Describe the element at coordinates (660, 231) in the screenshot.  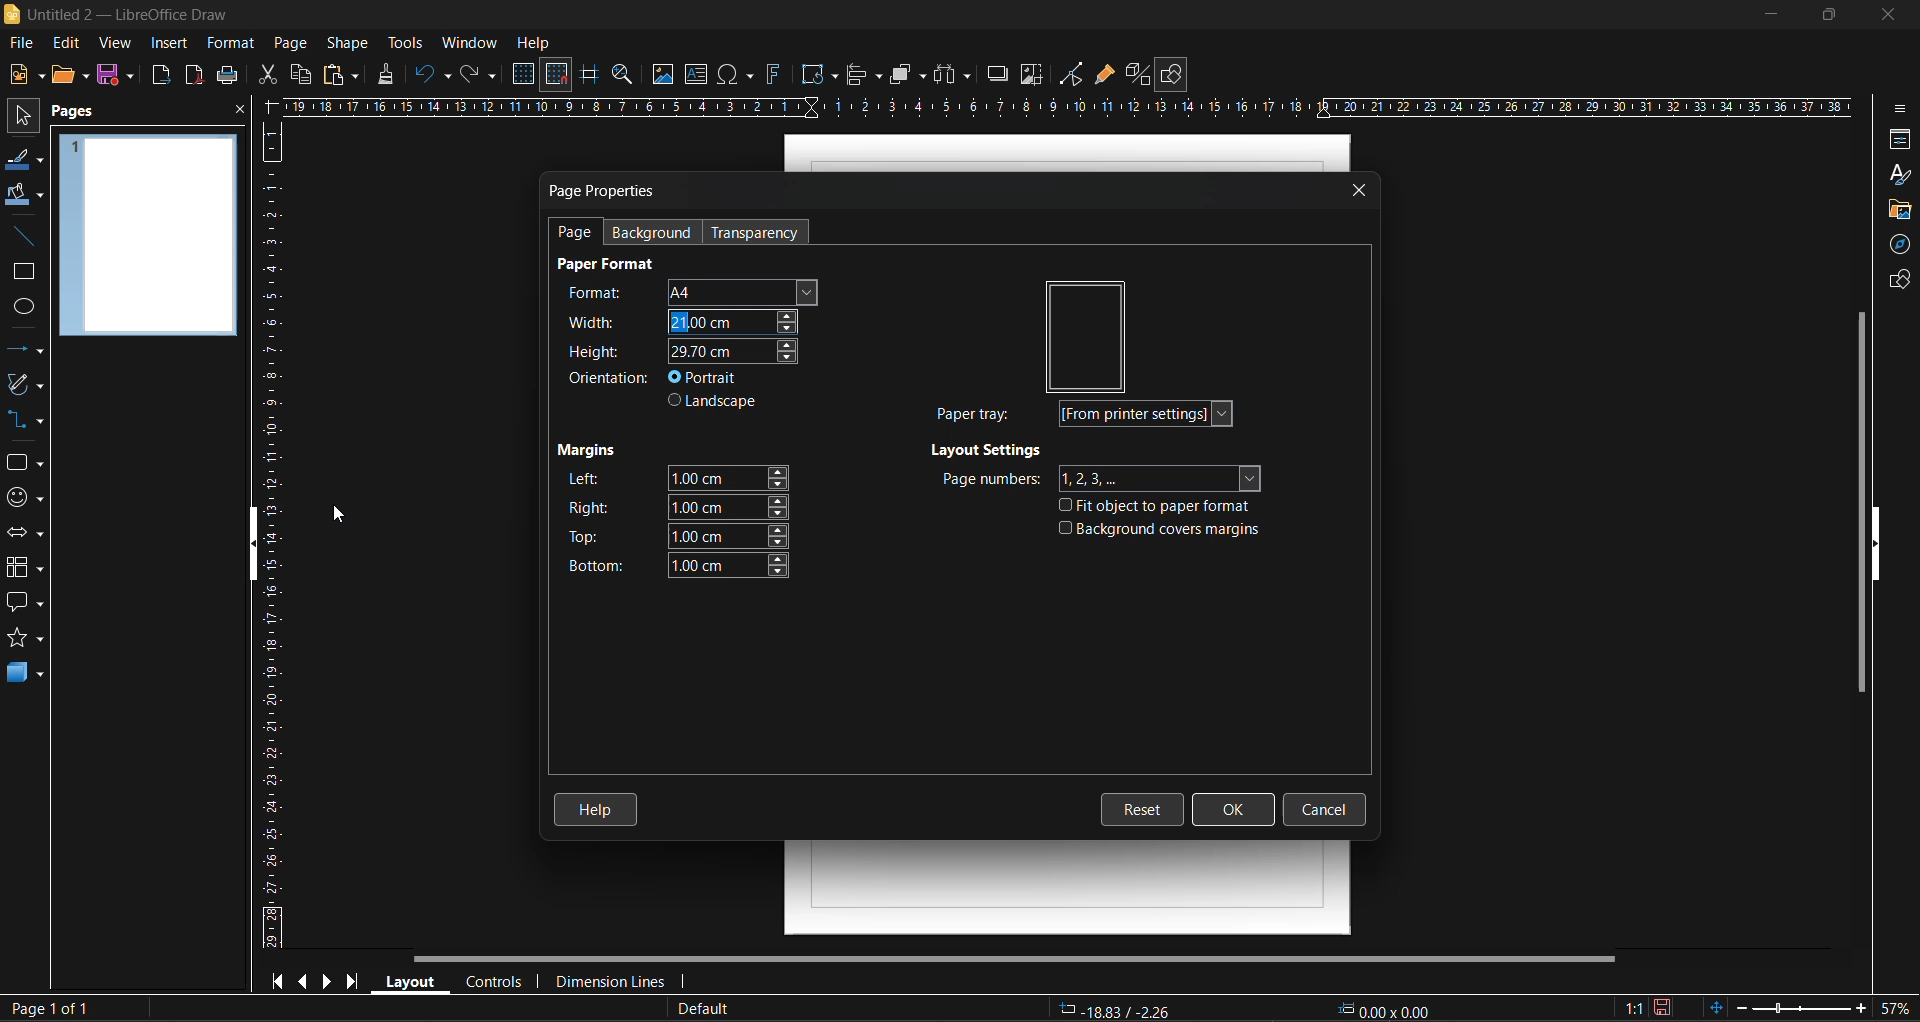
I see `background` at that location.